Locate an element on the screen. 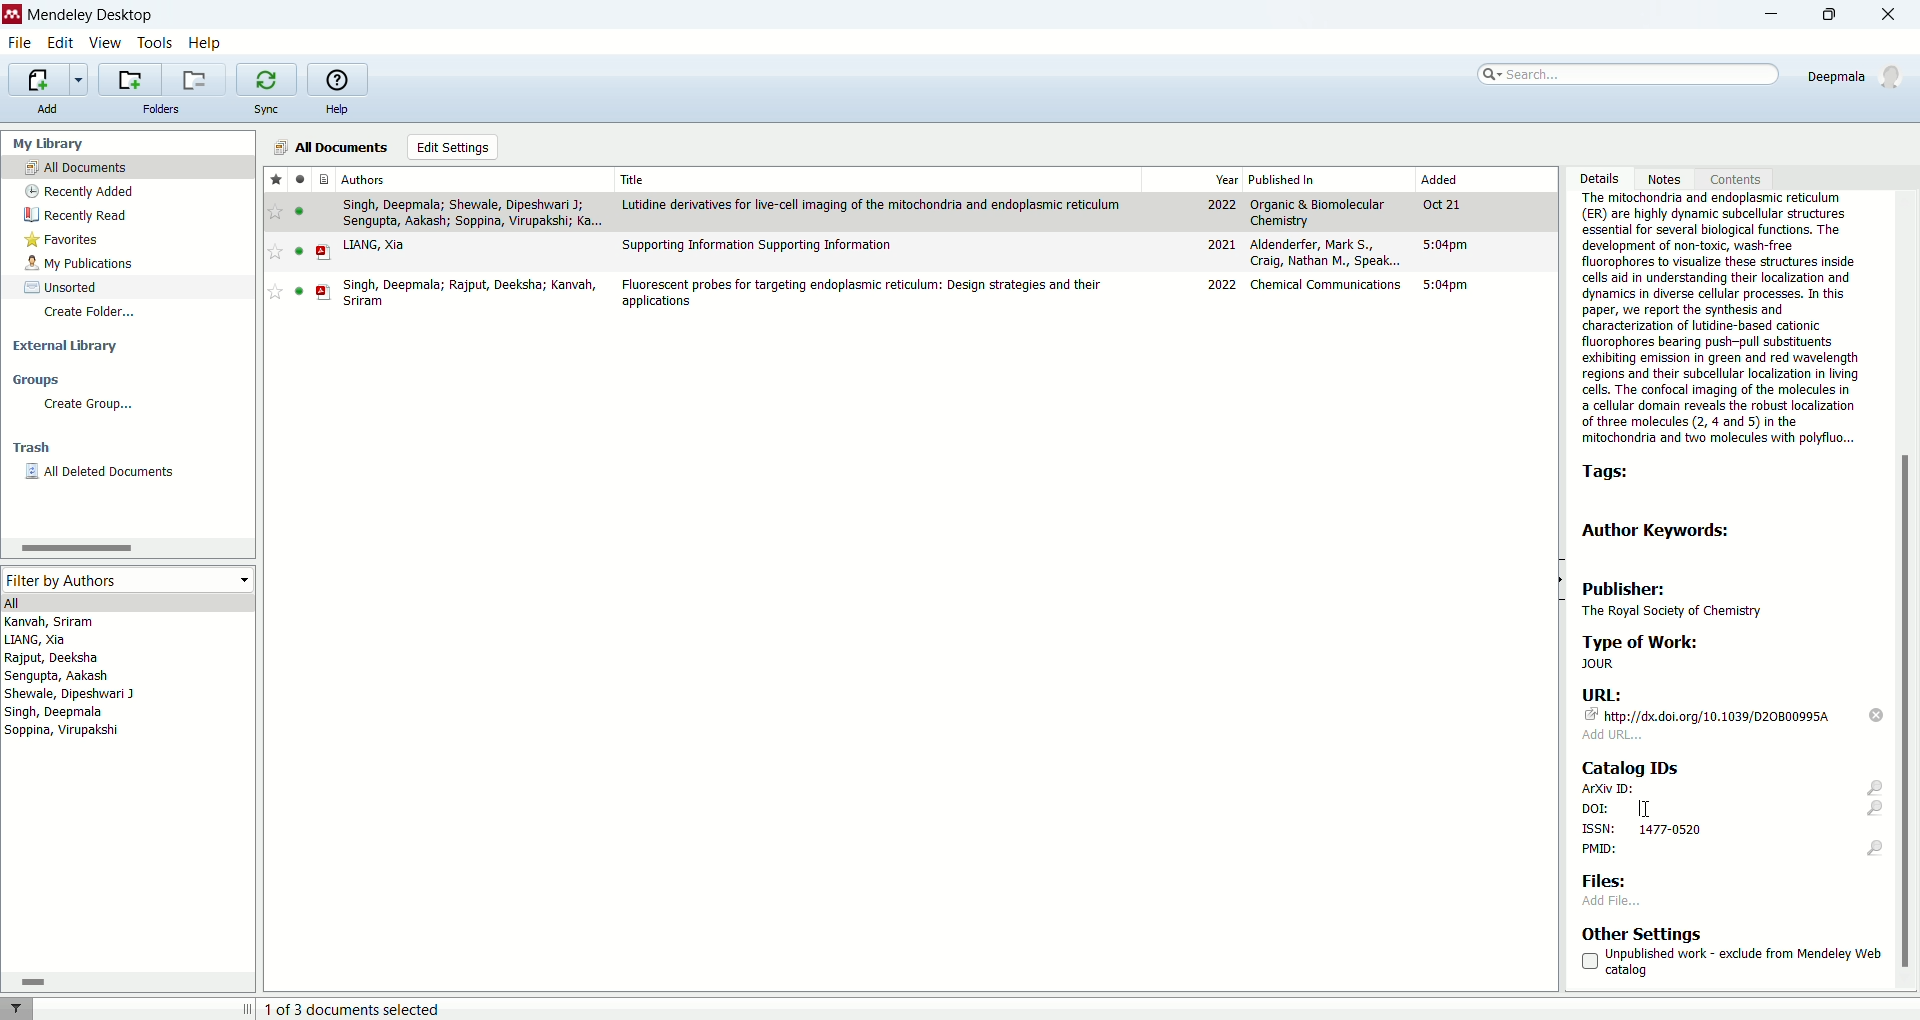  year is located at coordinates (1227, 180).